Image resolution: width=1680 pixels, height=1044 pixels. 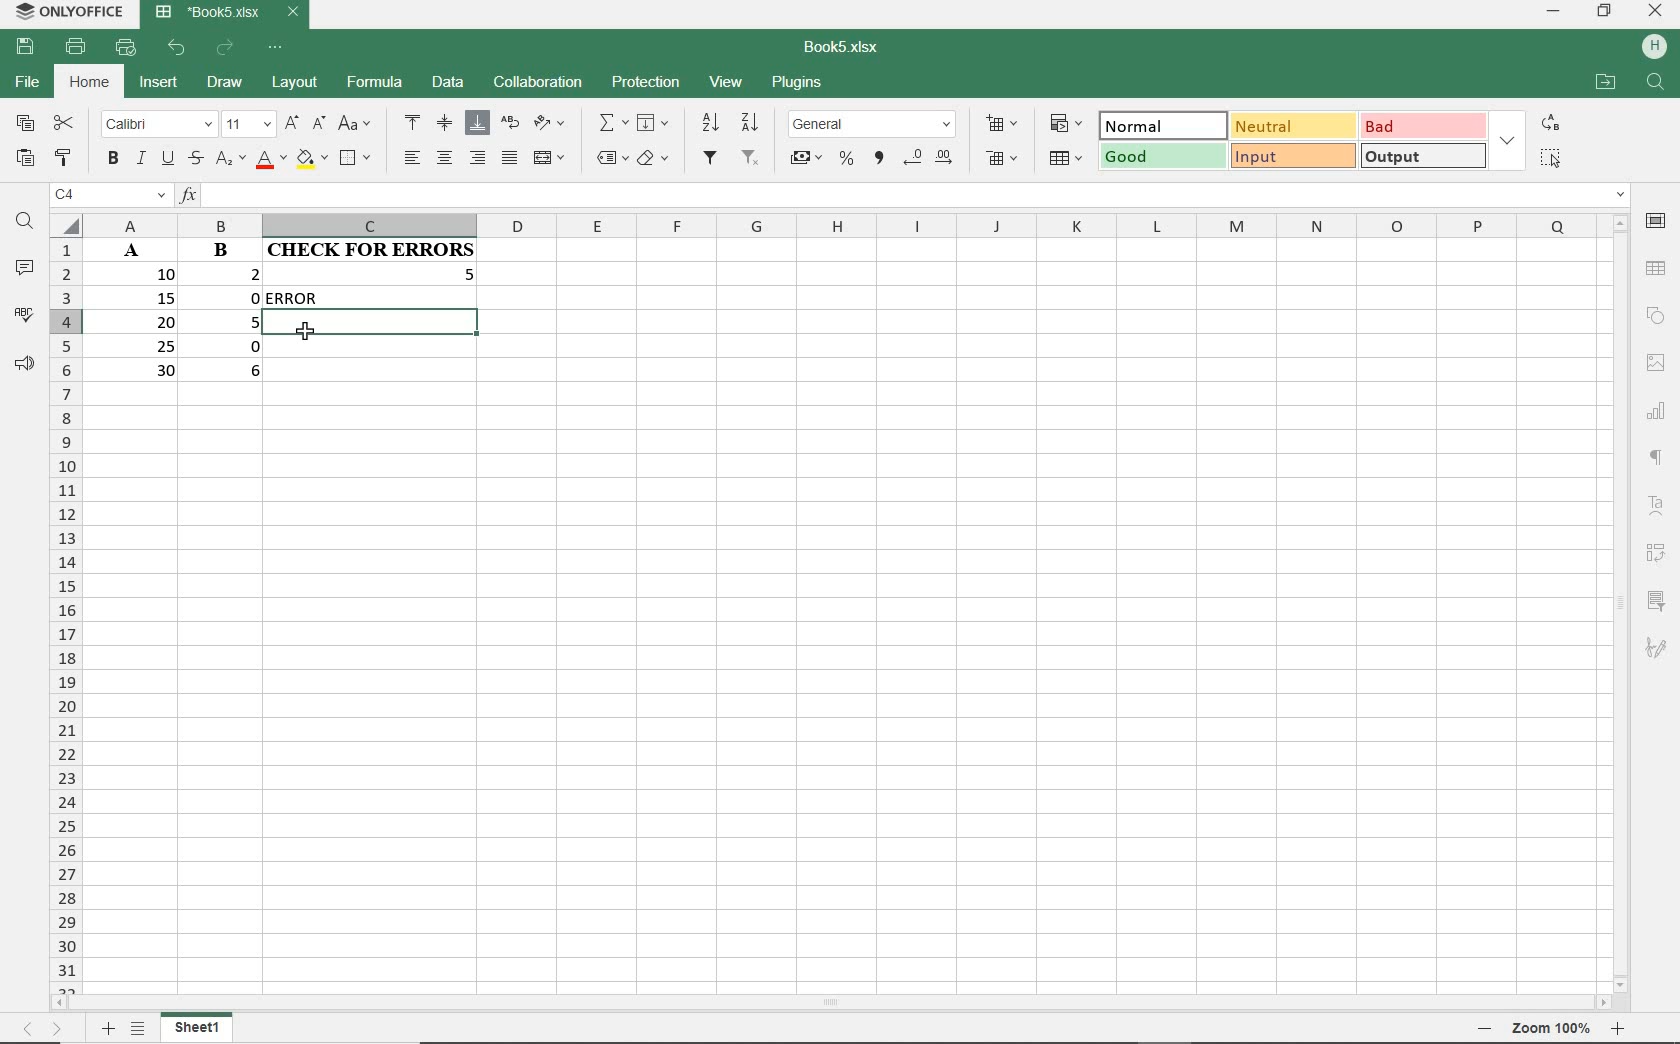 I want to click on CURSOR, so click(x=305, y=332).